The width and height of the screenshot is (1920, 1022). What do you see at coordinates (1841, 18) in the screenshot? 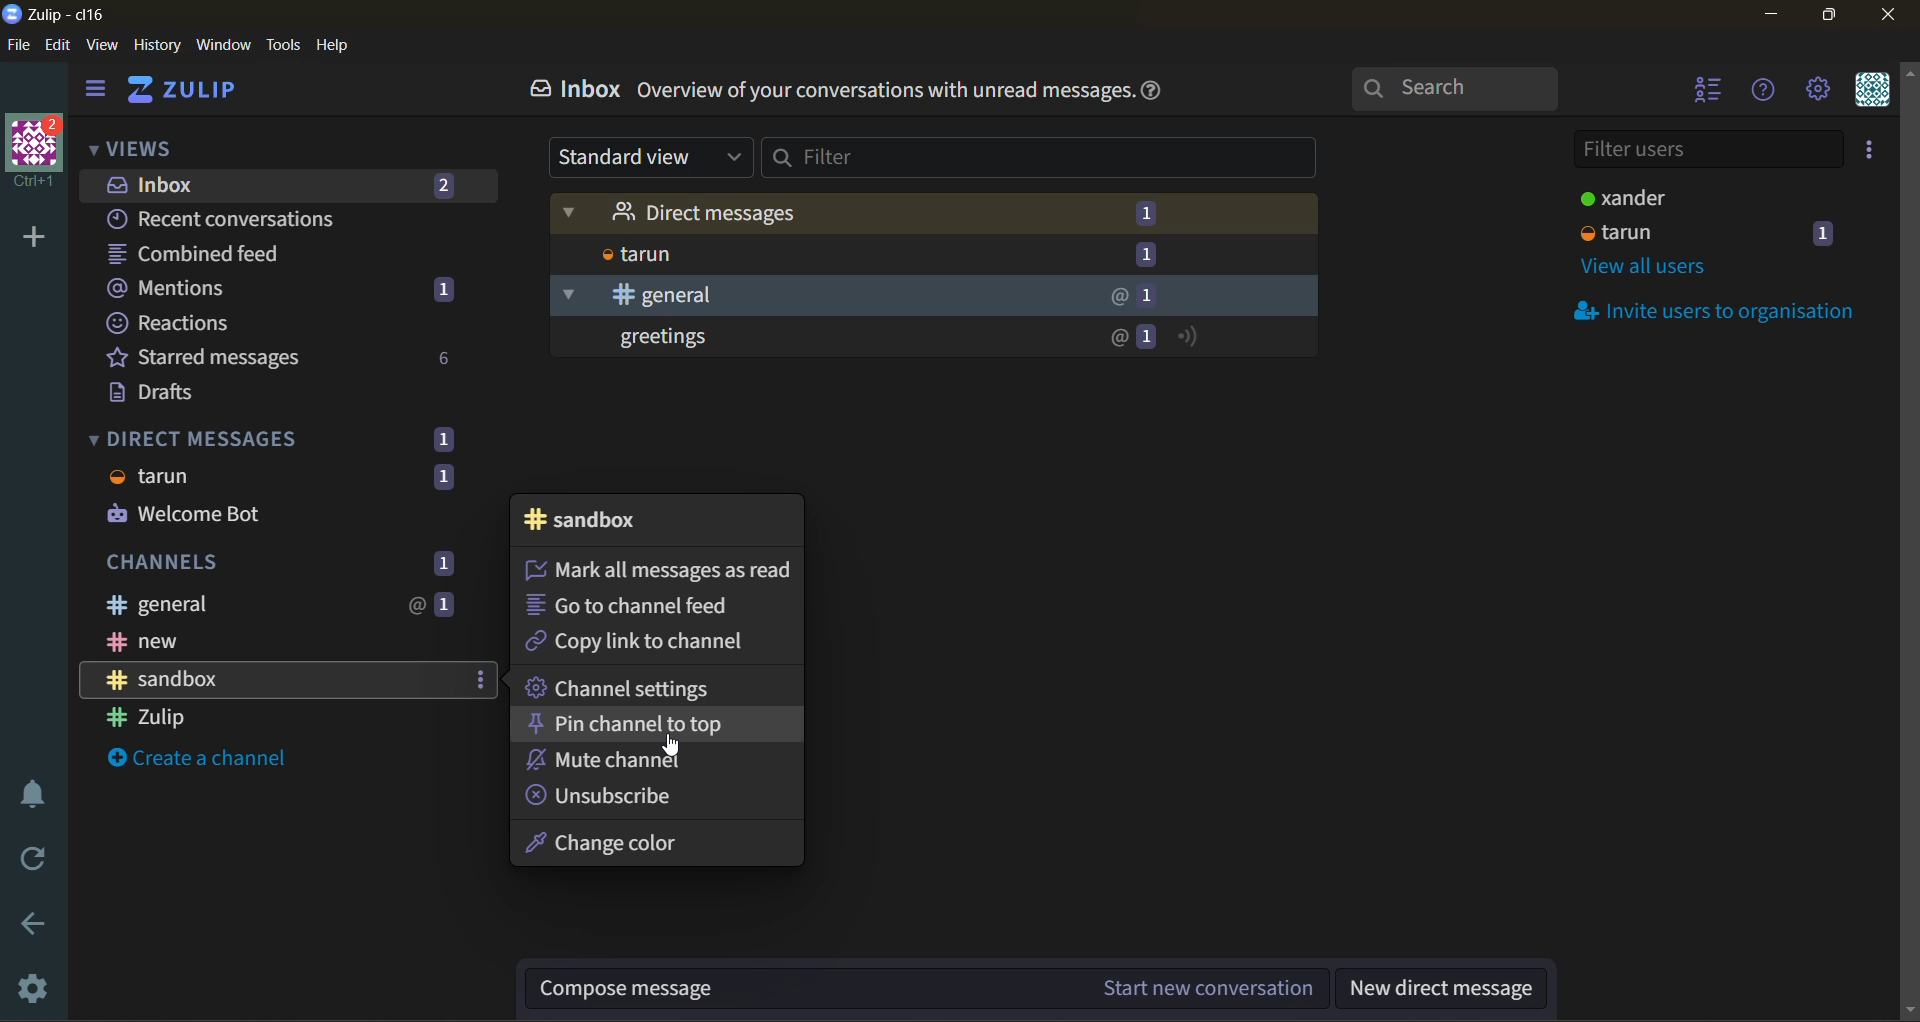
I see `maximize` at bounding box center [1841, 18].